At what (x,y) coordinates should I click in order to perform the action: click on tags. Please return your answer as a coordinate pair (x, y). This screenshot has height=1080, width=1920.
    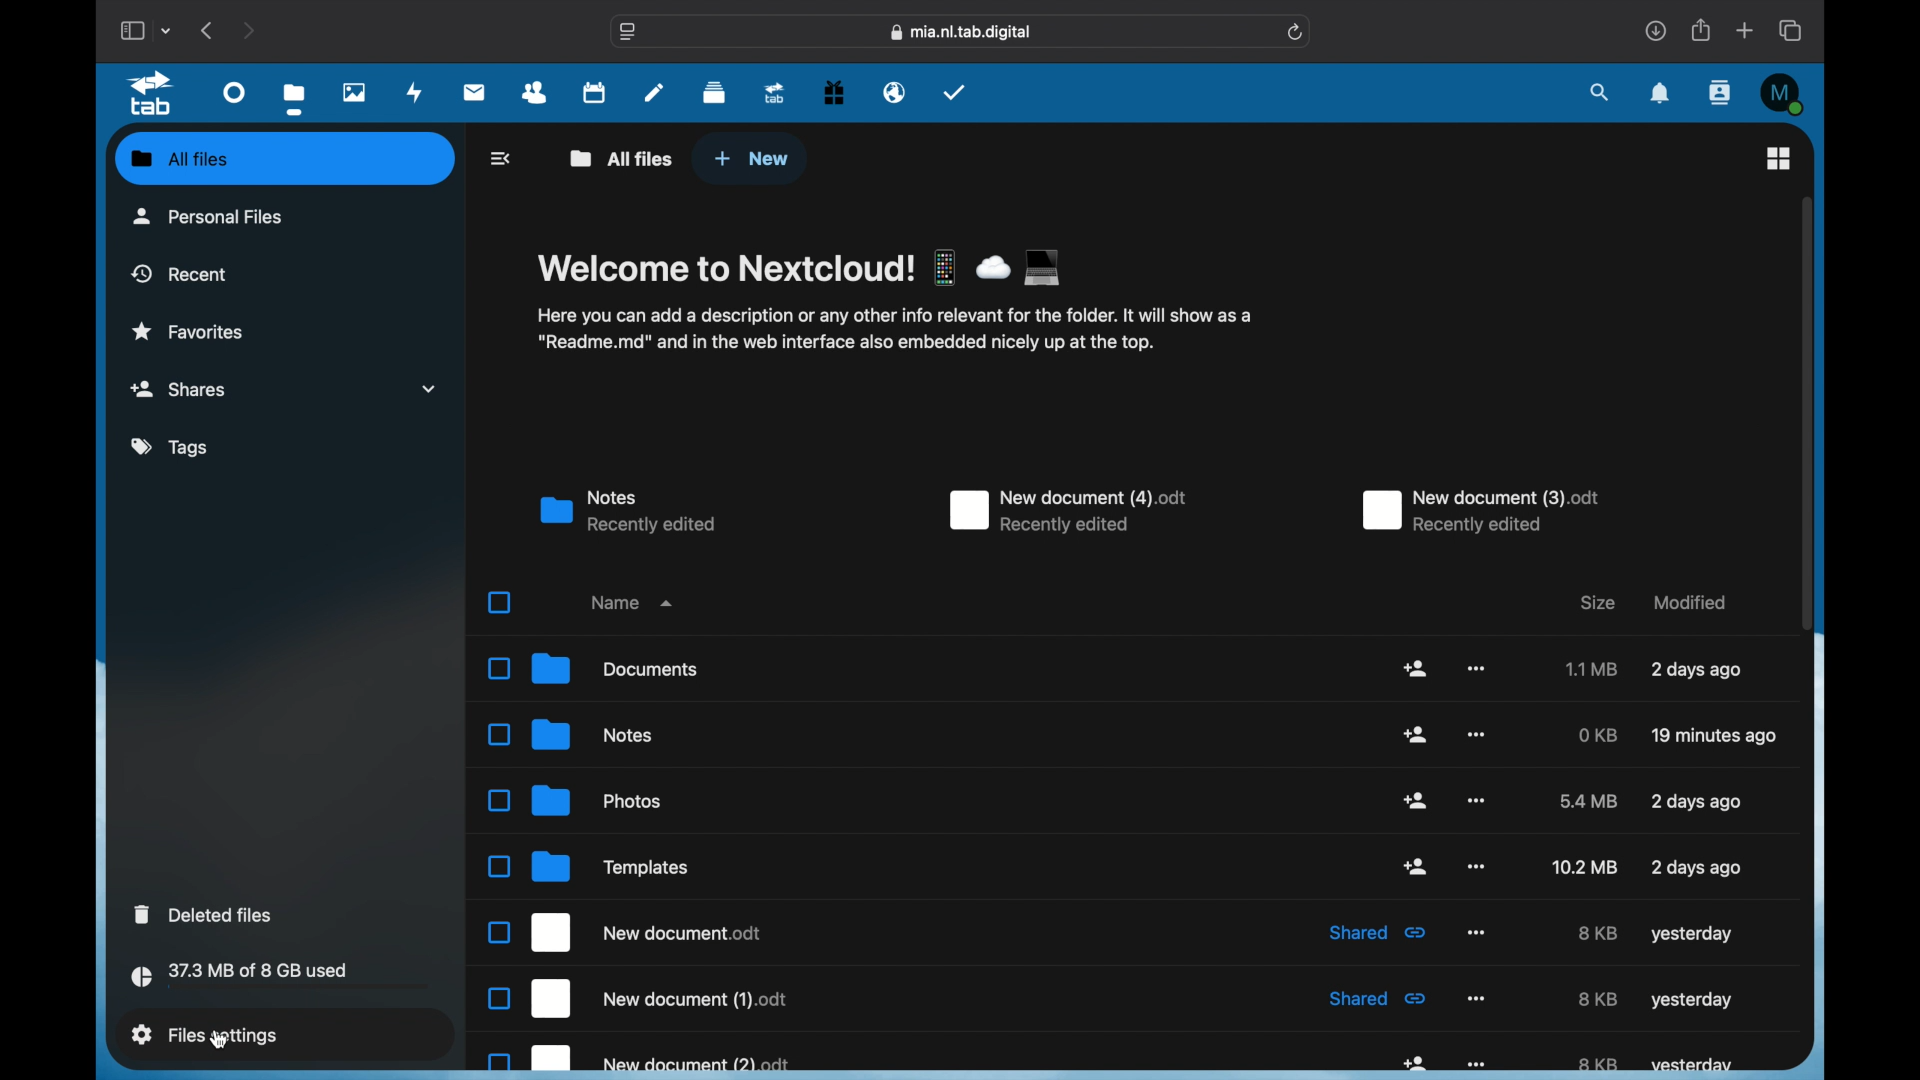
    Looking at the image, I should click on (172, 448).